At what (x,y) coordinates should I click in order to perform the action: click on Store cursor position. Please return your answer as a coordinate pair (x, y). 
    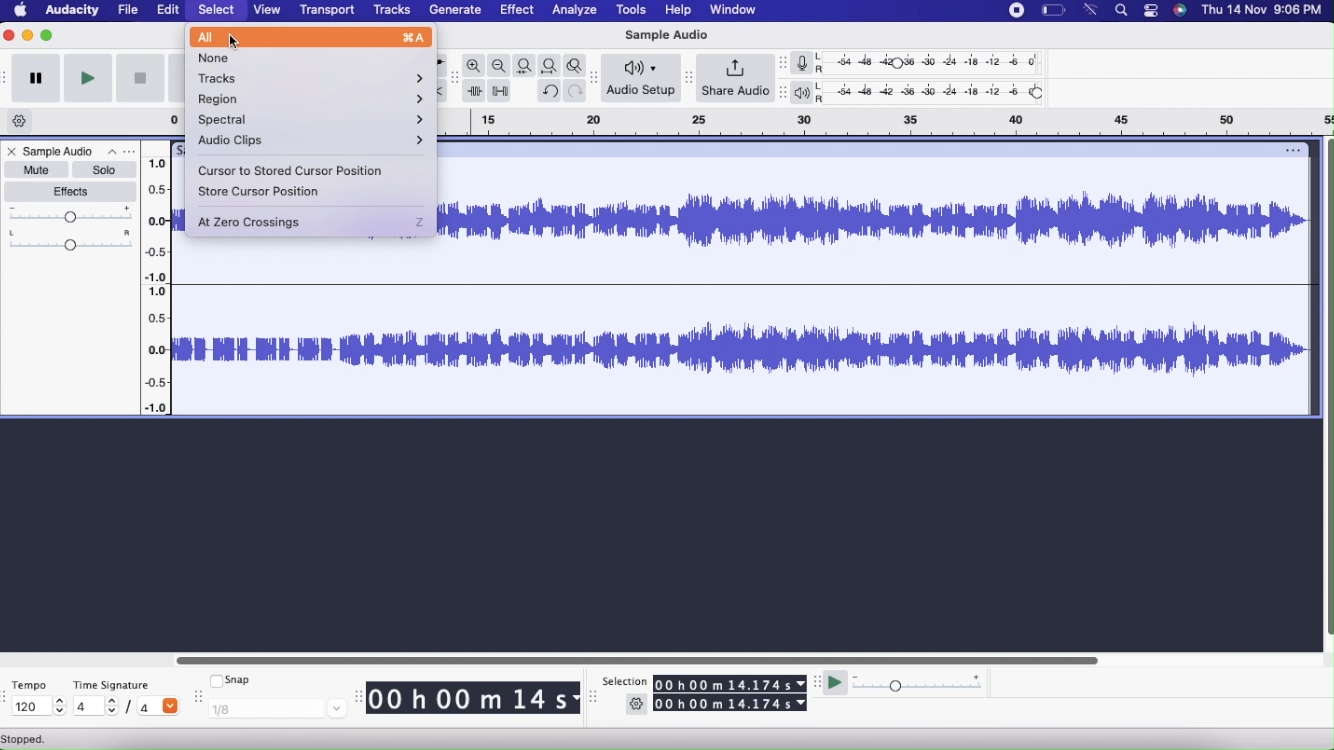
    Looking at the image, I should click on (260, 193).